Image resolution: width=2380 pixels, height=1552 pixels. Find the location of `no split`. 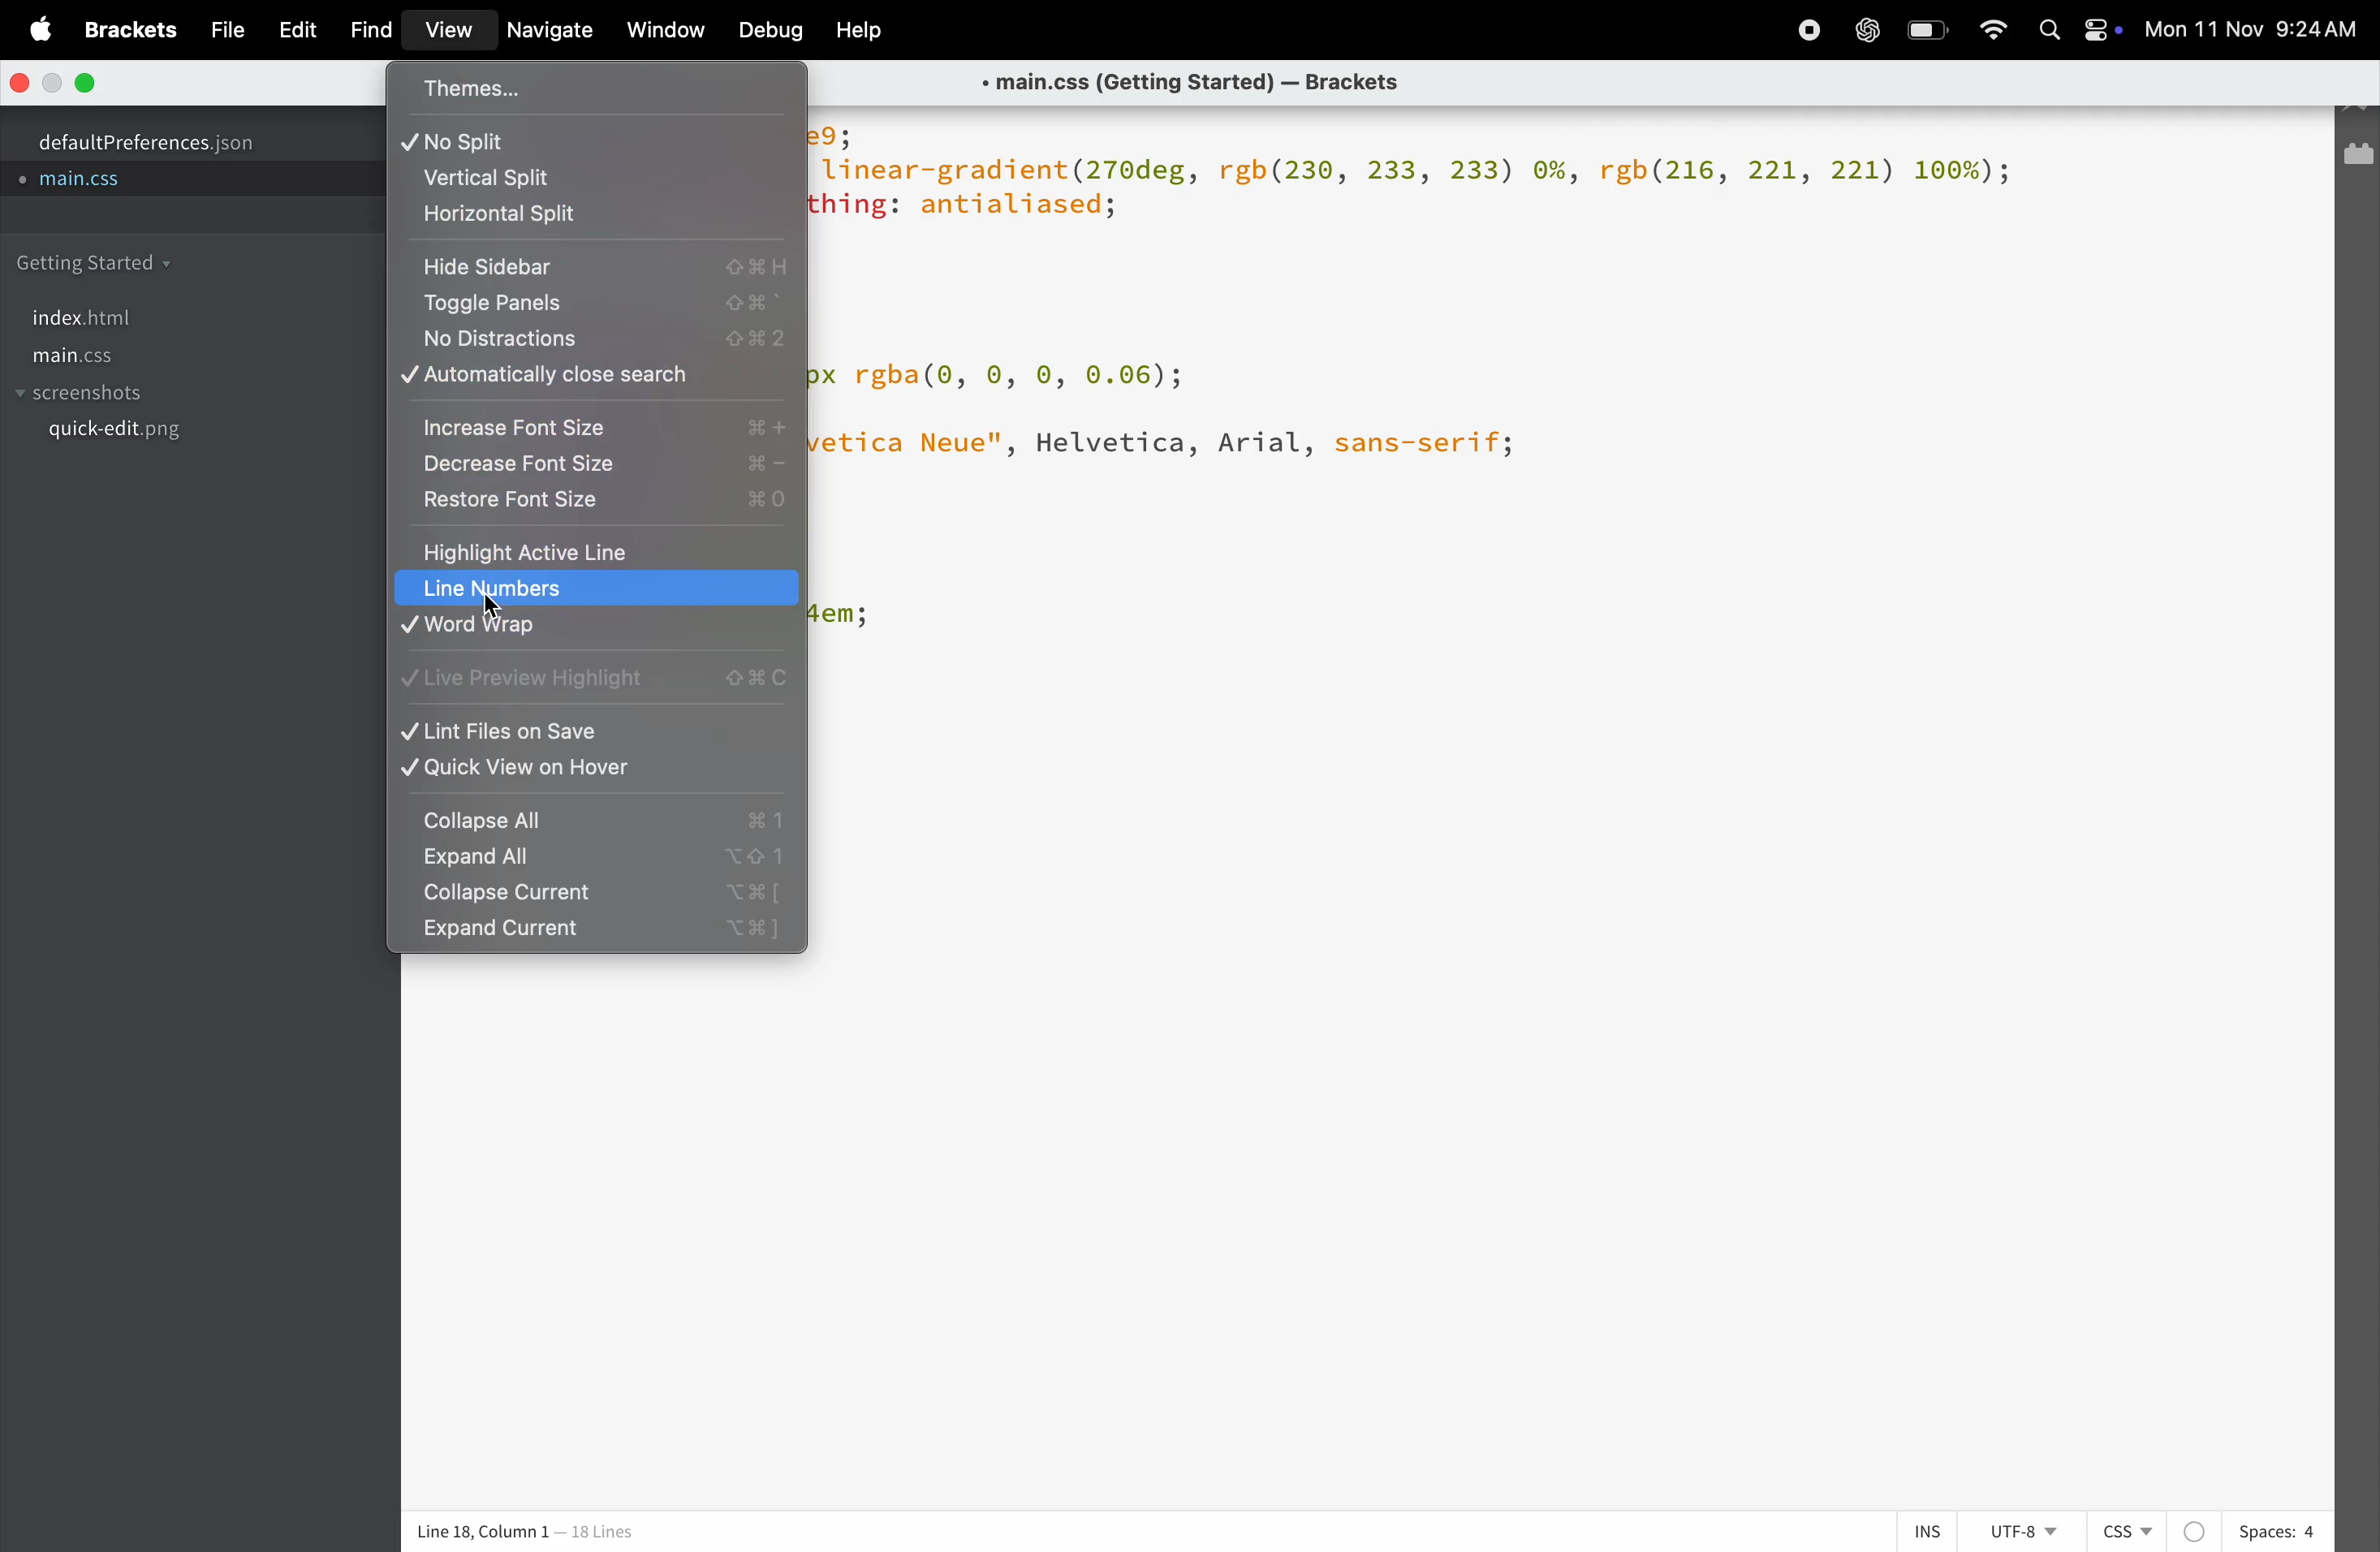

no split is located at coordinates (603, 139).